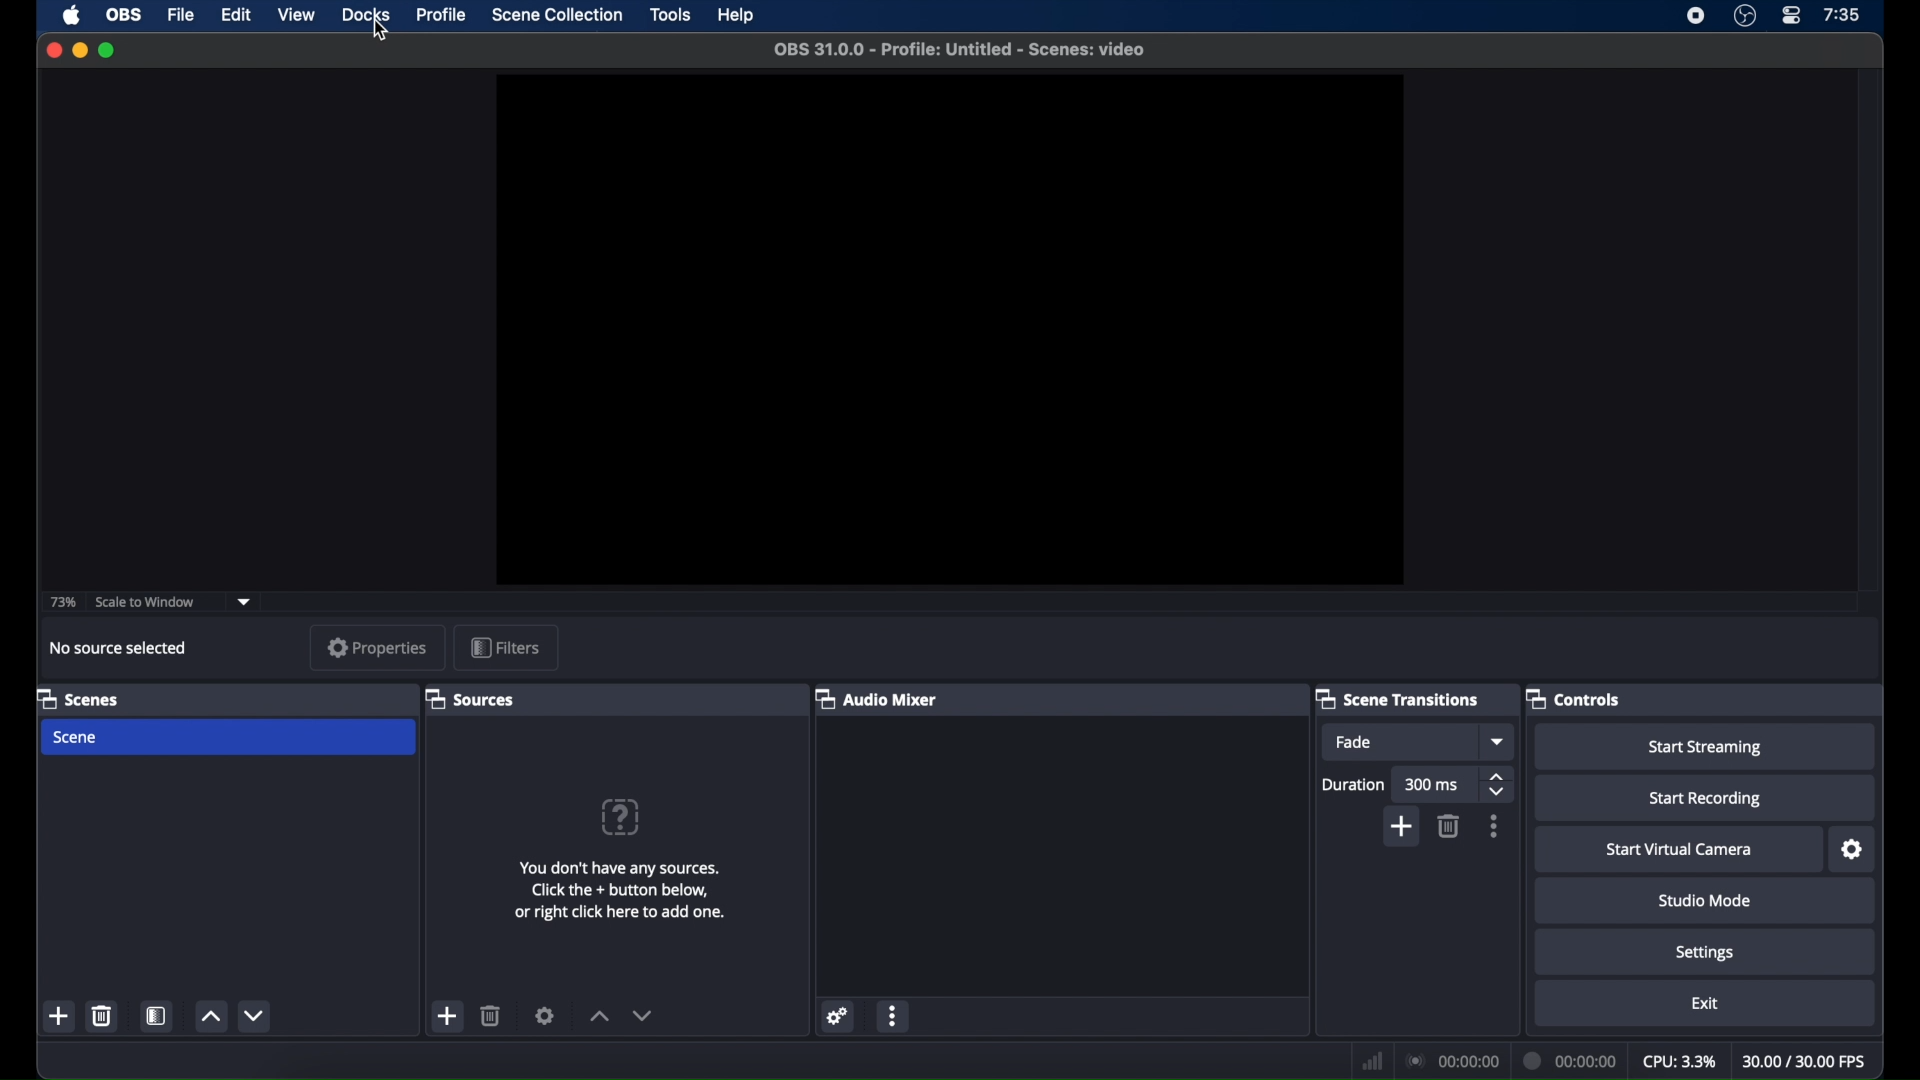 This screenshot has height=1080, width=1920. Describe the element at coordinates (1705, 951) in the screenshot. I see `settings` at that location.